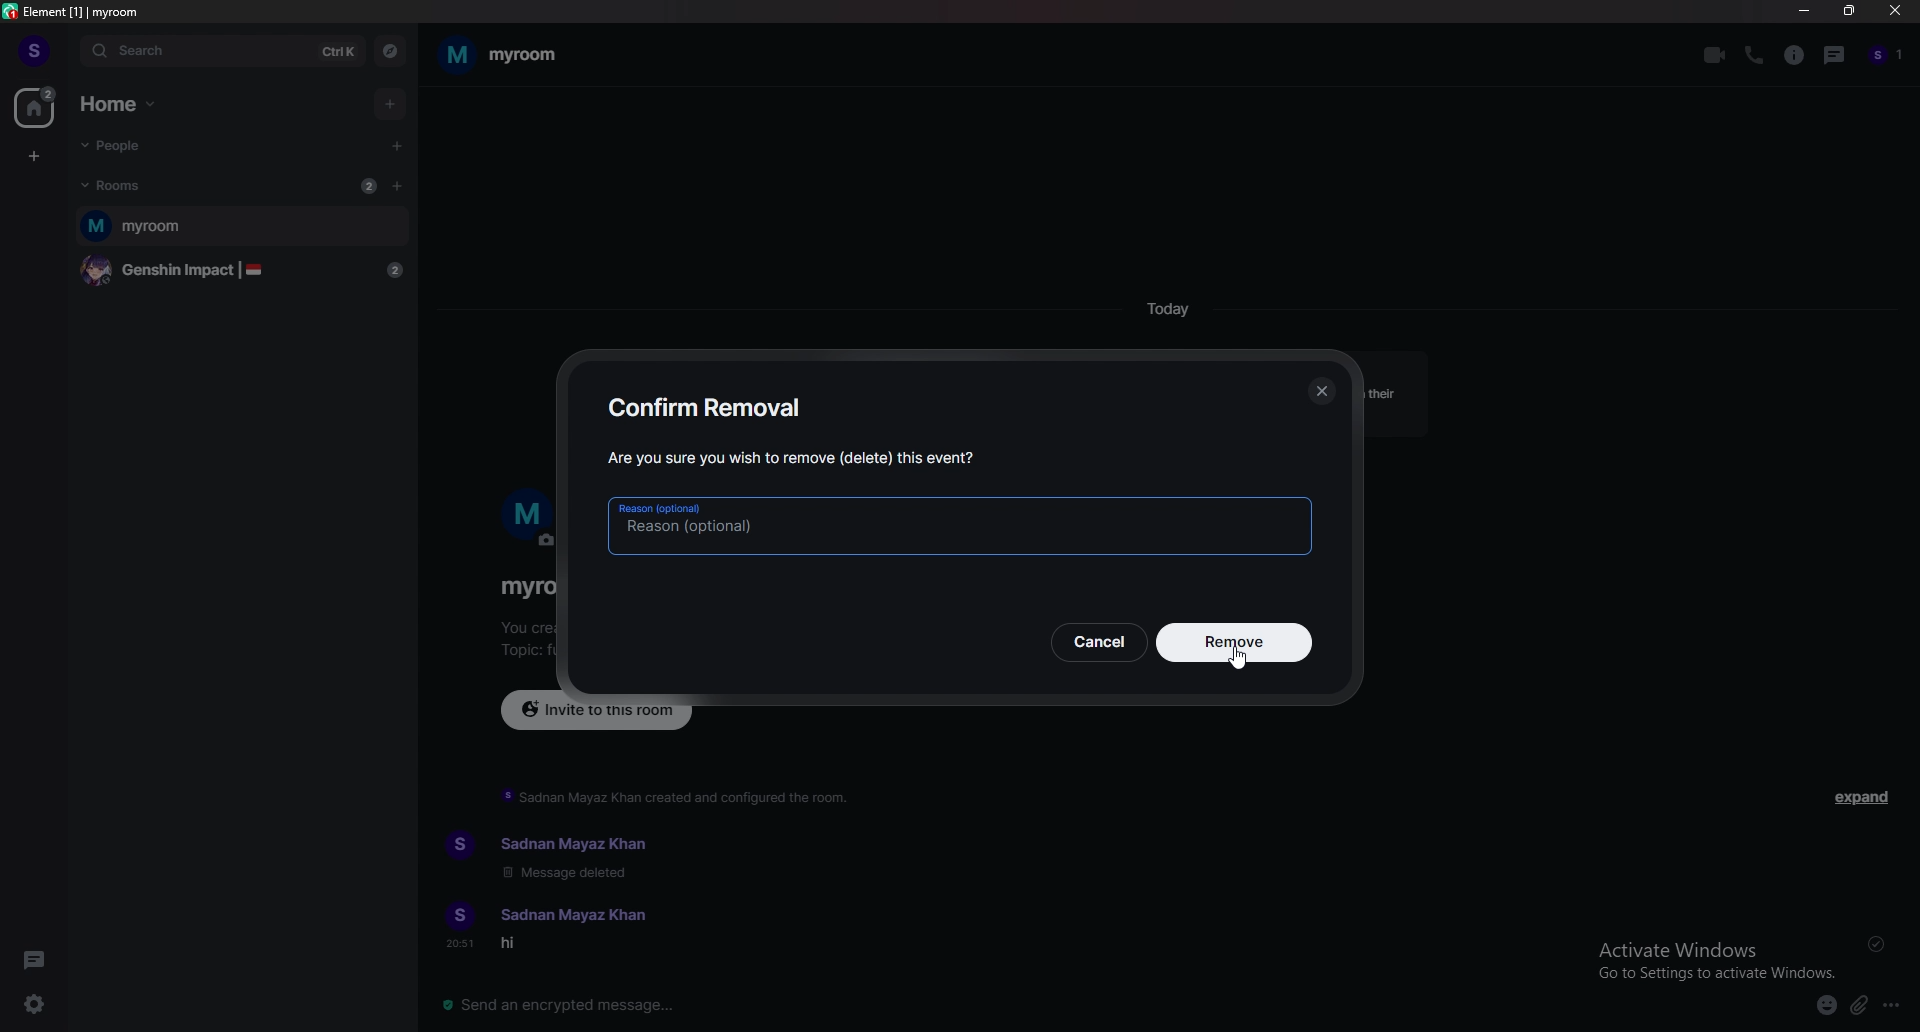  I want to click on info, so click(1795, 56).